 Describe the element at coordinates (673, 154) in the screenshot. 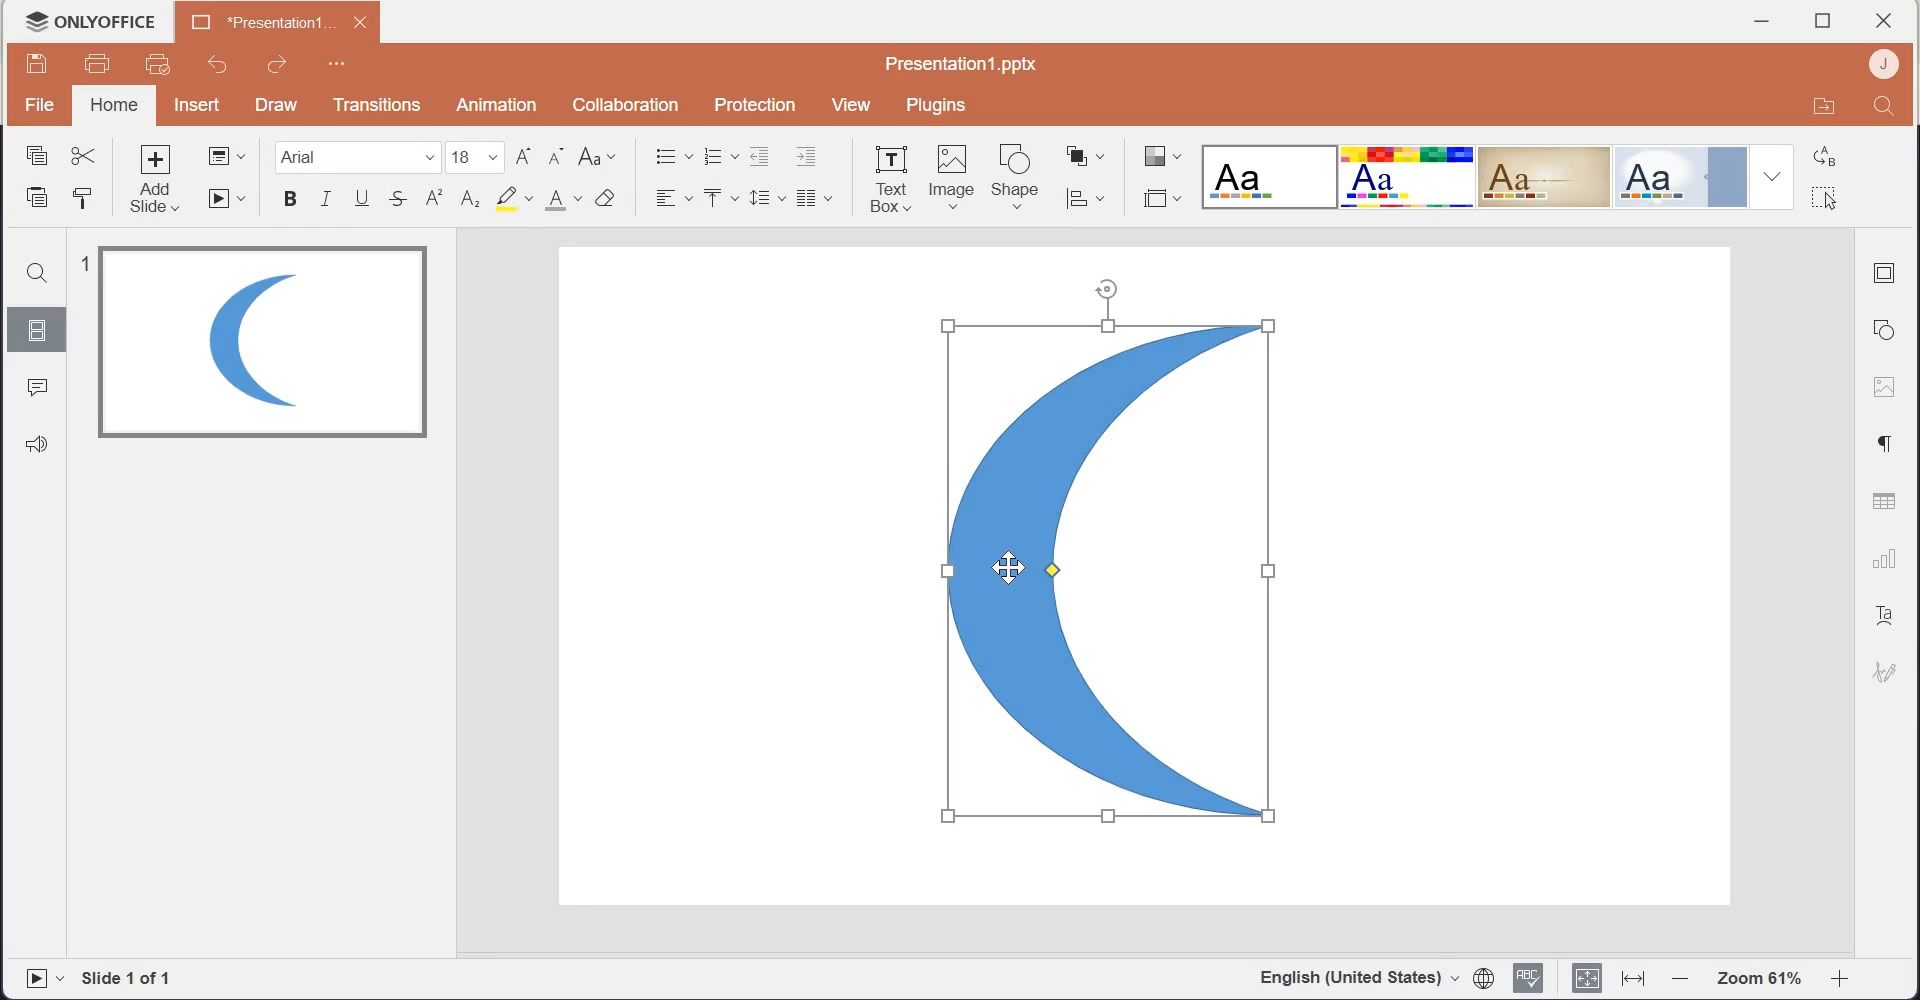

I see `Bullets` at that location.